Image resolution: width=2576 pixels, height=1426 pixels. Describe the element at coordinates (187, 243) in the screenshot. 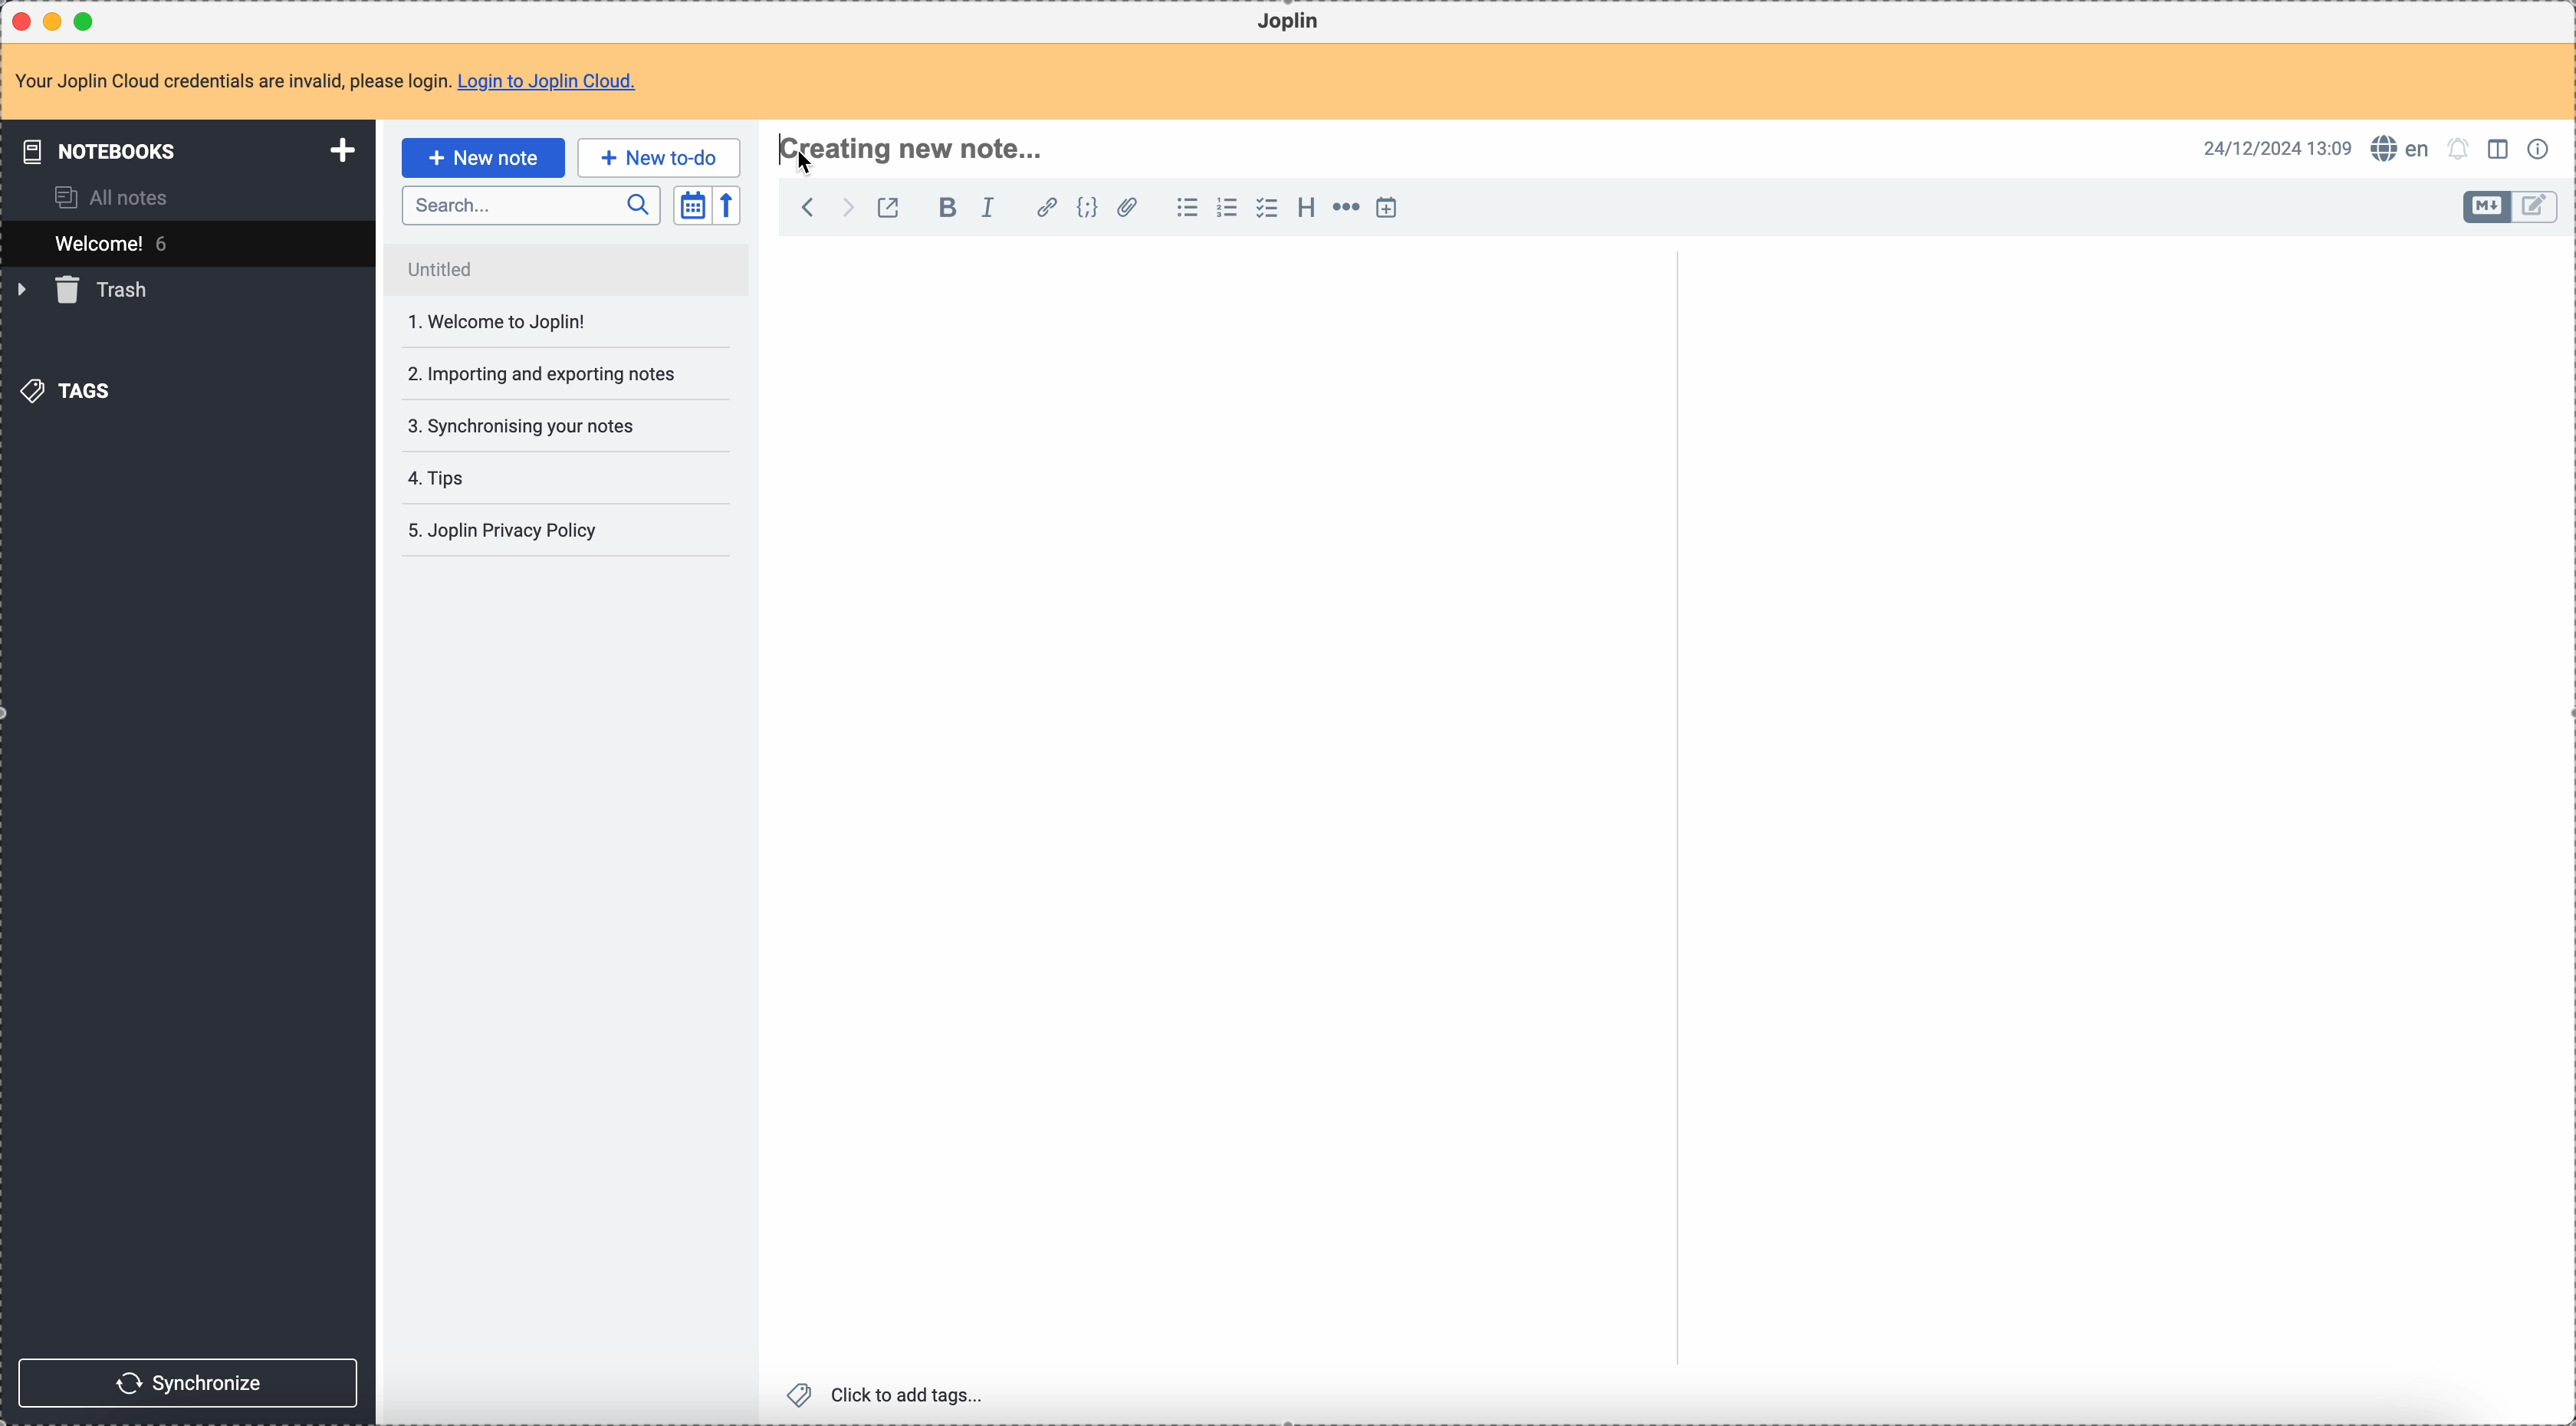

I see `welcome` at that location.